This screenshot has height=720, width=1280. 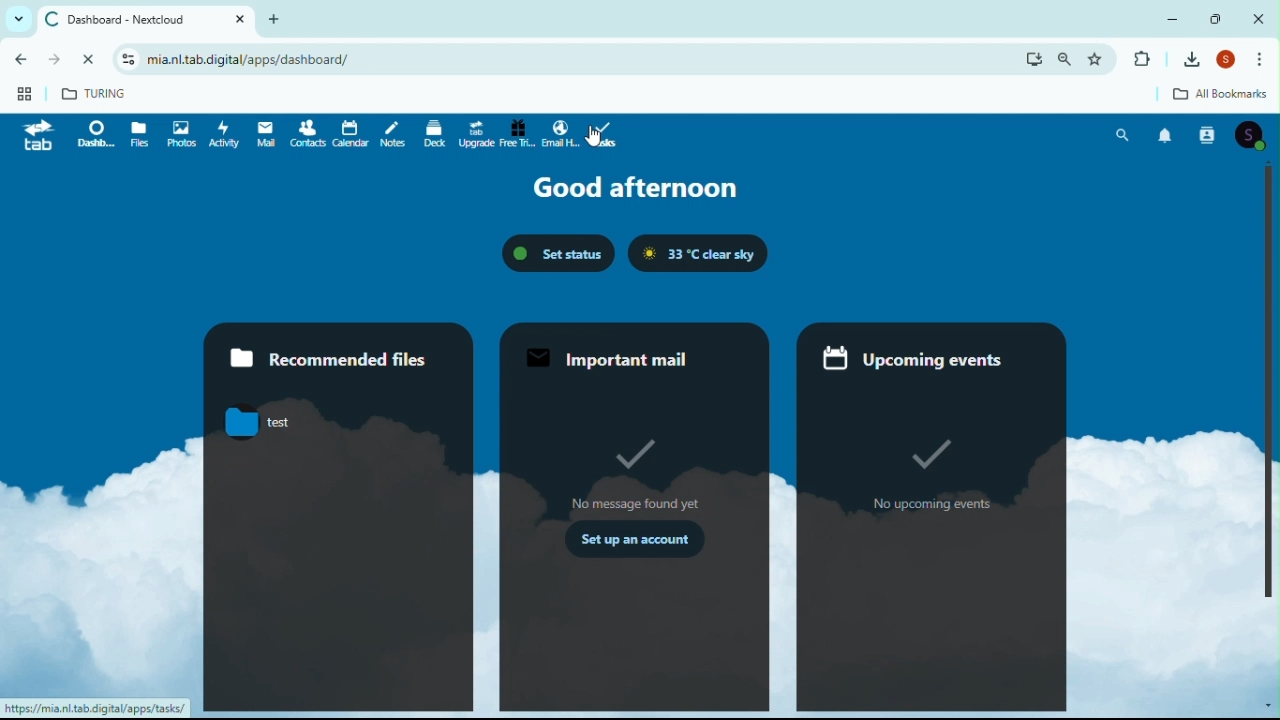 I want to click on mia.nl.tab.digital/apps/dashboard/, so click(x=281, y=58).